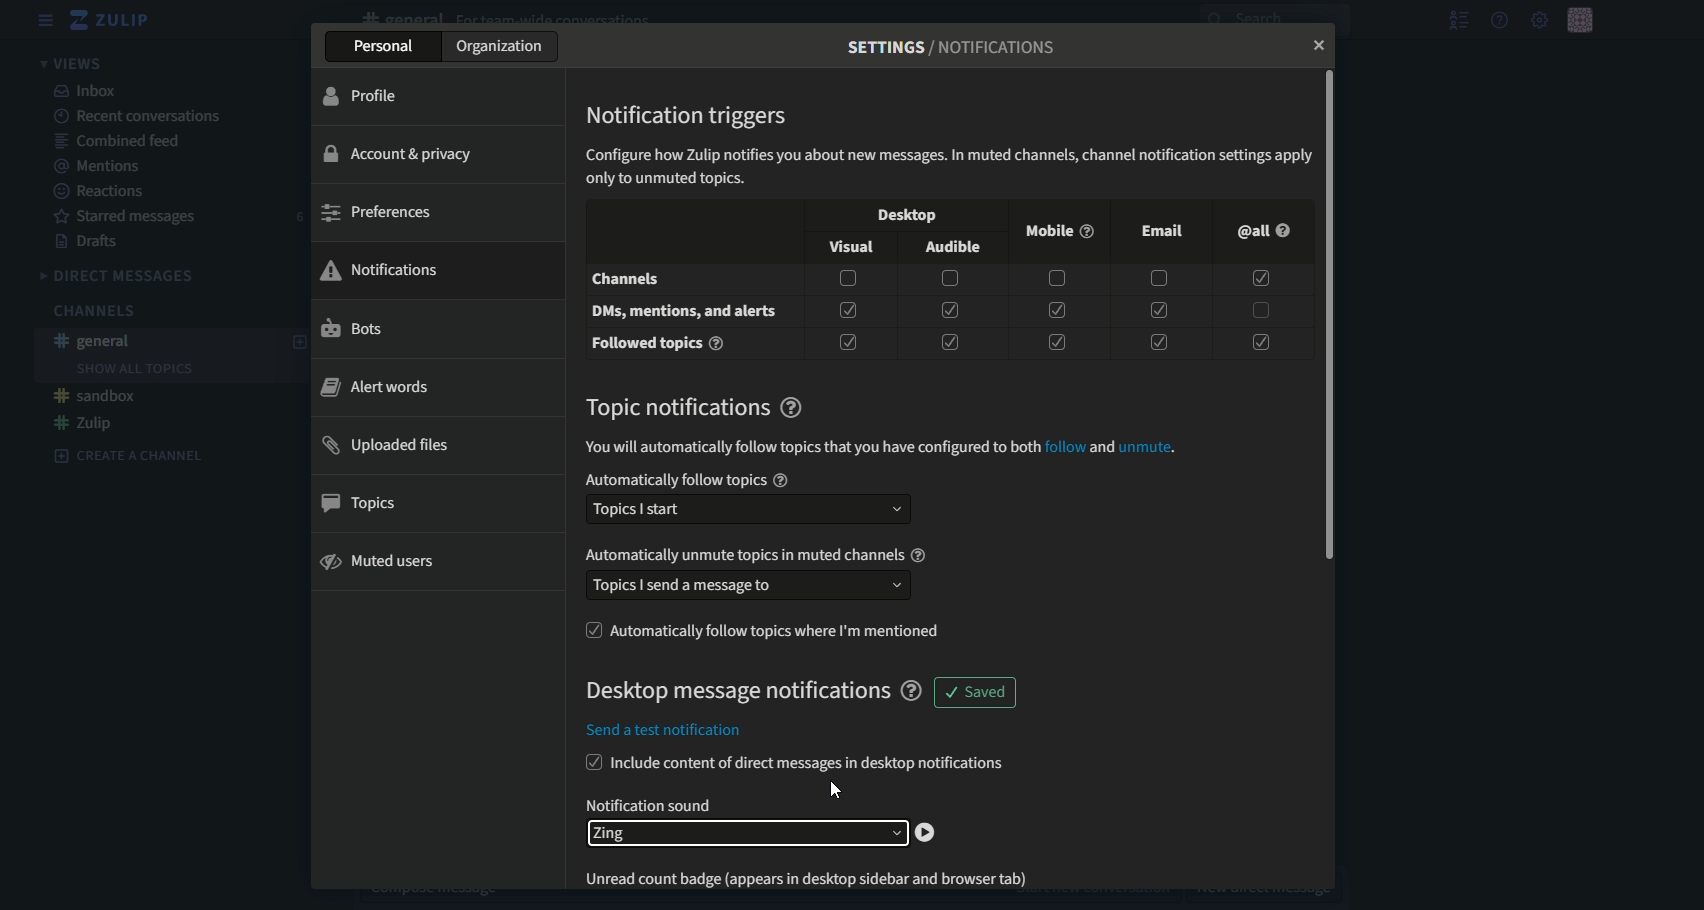 Image resolution: width=1704 pixels, height=910 pixels. What do you see at coordinates (665, 733) in the screenshot?
I see `text` at bounding box center [665, 733].